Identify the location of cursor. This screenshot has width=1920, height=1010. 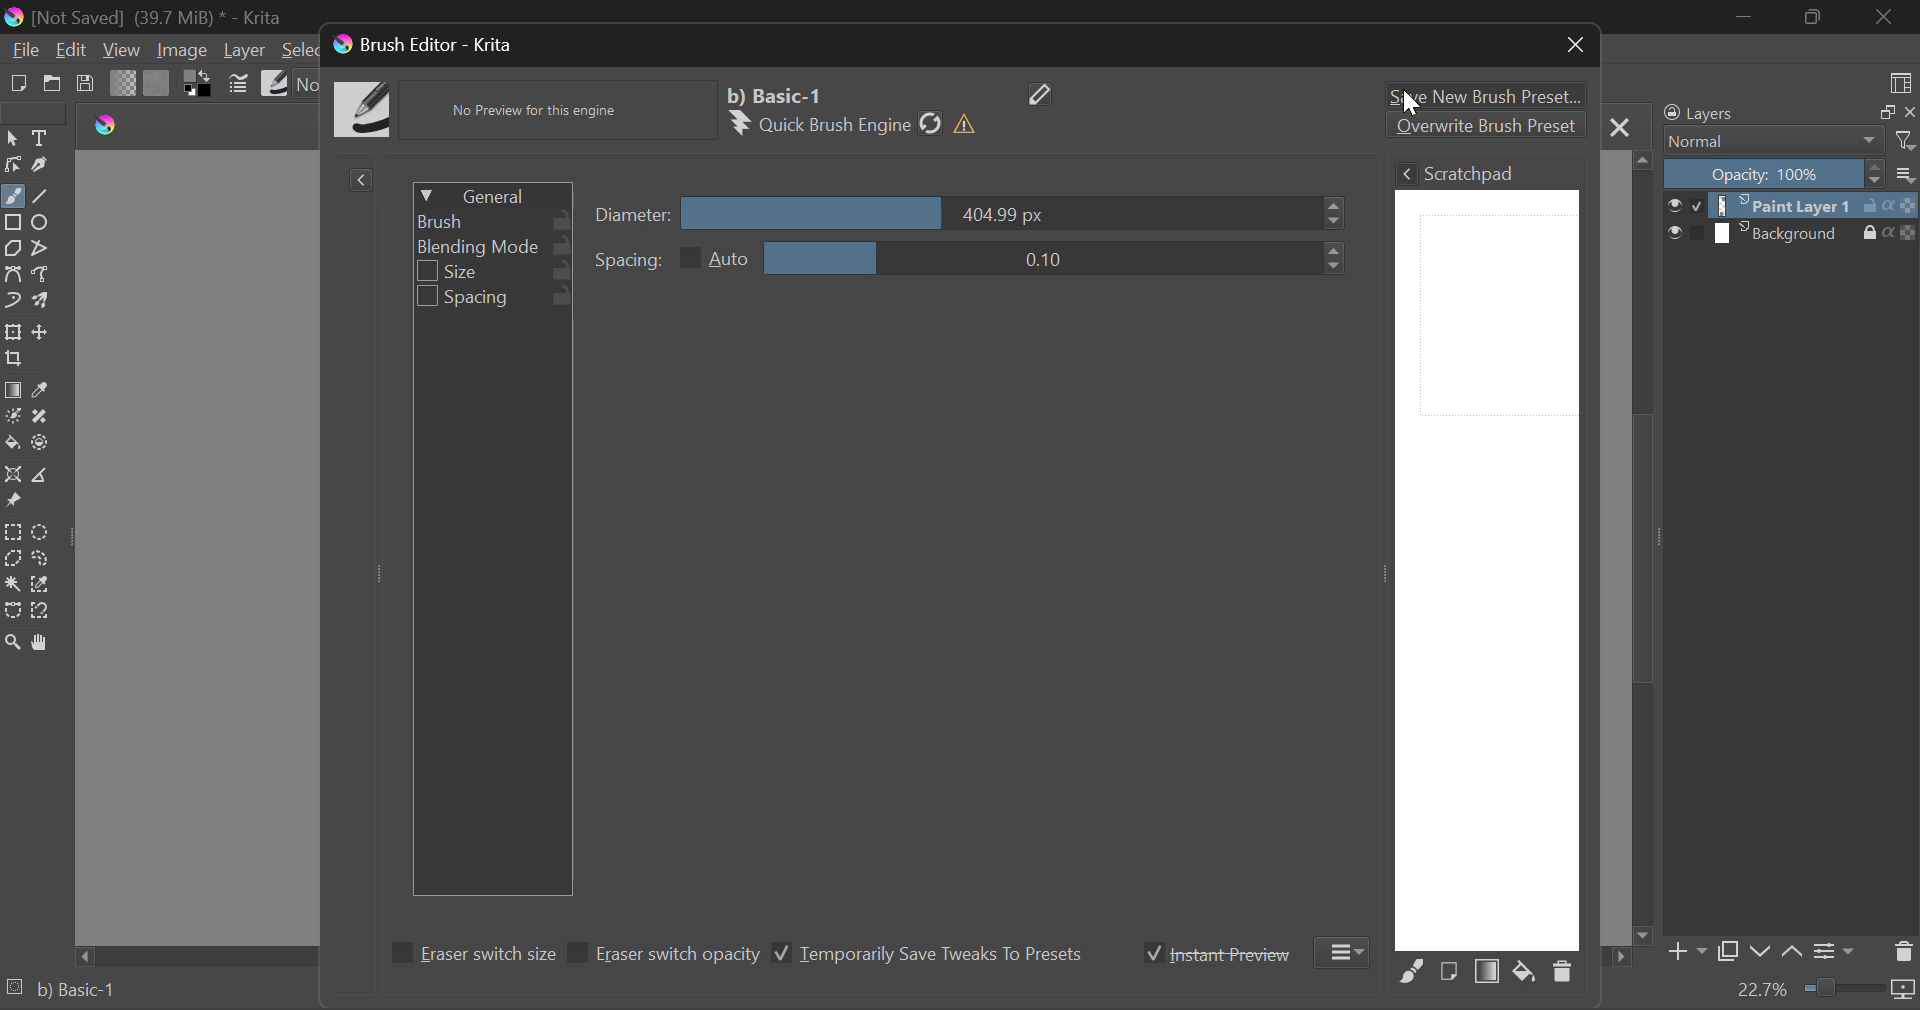
(1414, 102).